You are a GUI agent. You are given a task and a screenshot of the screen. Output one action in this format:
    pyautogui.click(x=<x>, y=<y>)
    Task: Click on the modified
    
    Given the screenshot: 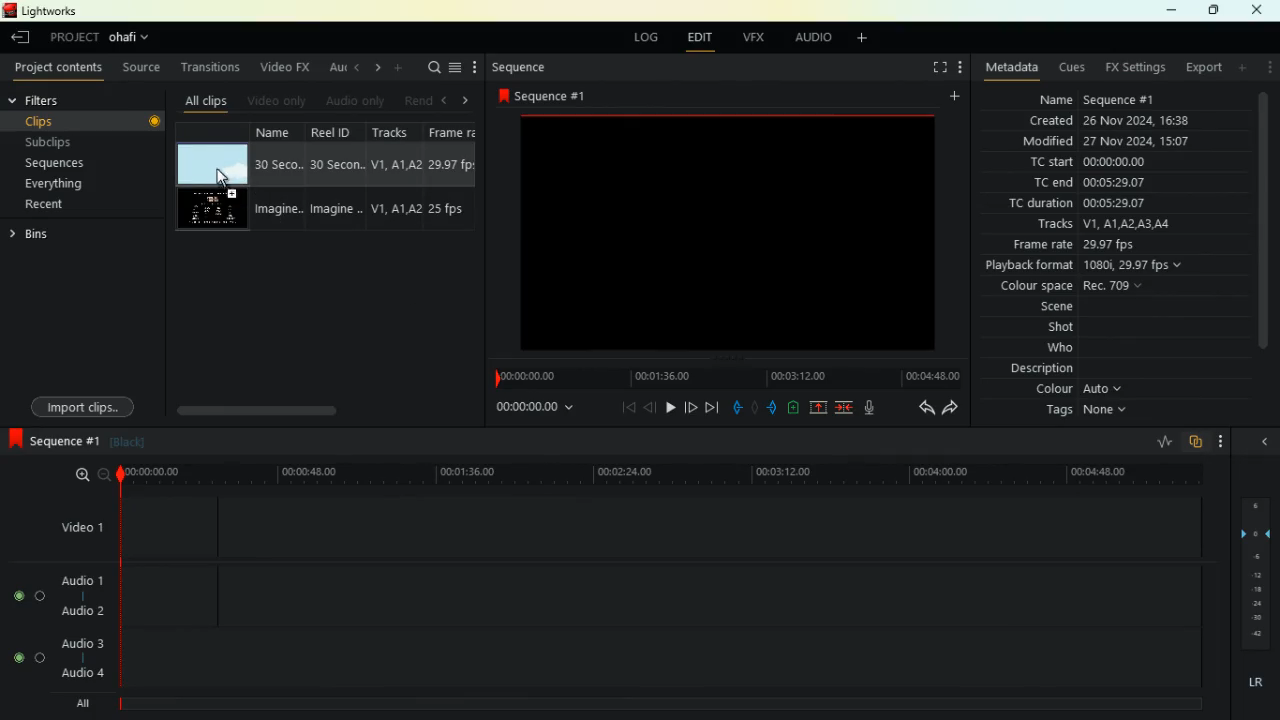 What is the action you would take?
    pyautogui.click(x=1051, y=140)
    